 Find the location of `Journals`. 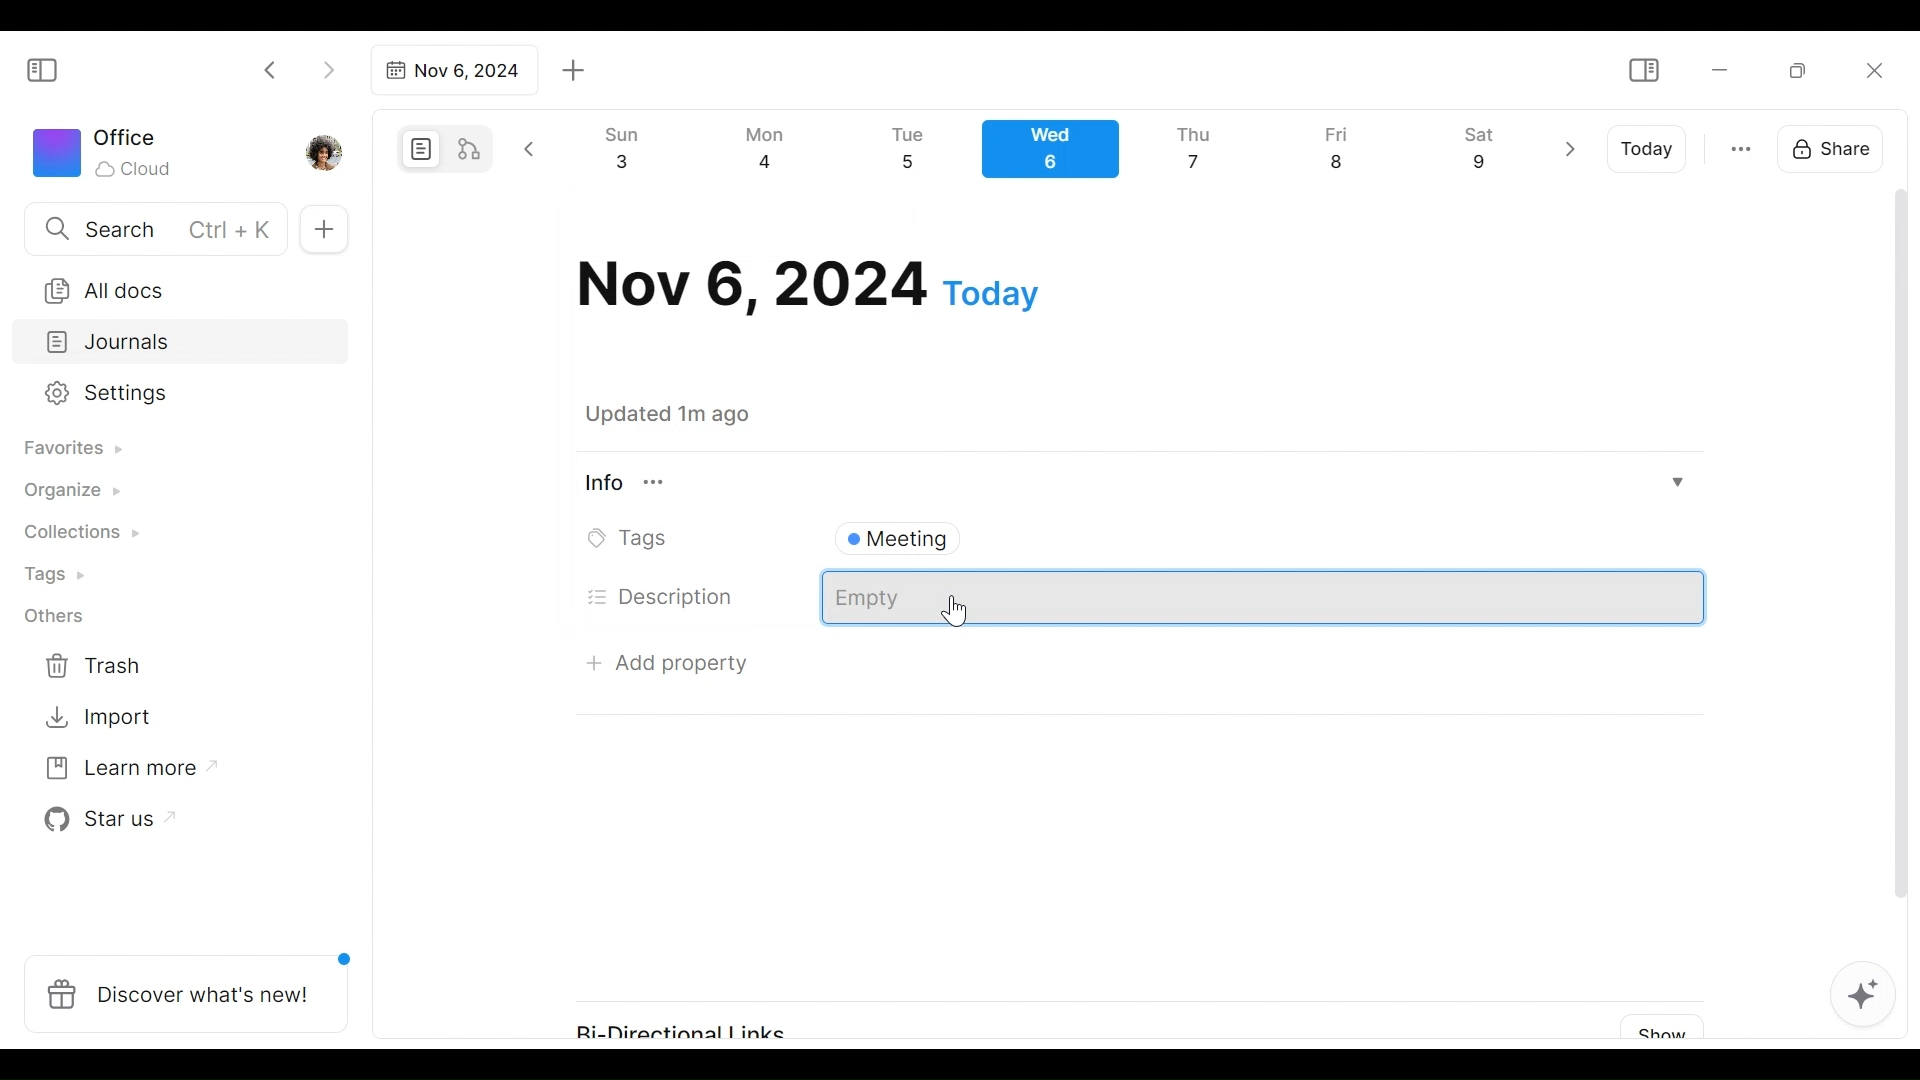

Journals is located at coordinates (182, 344).